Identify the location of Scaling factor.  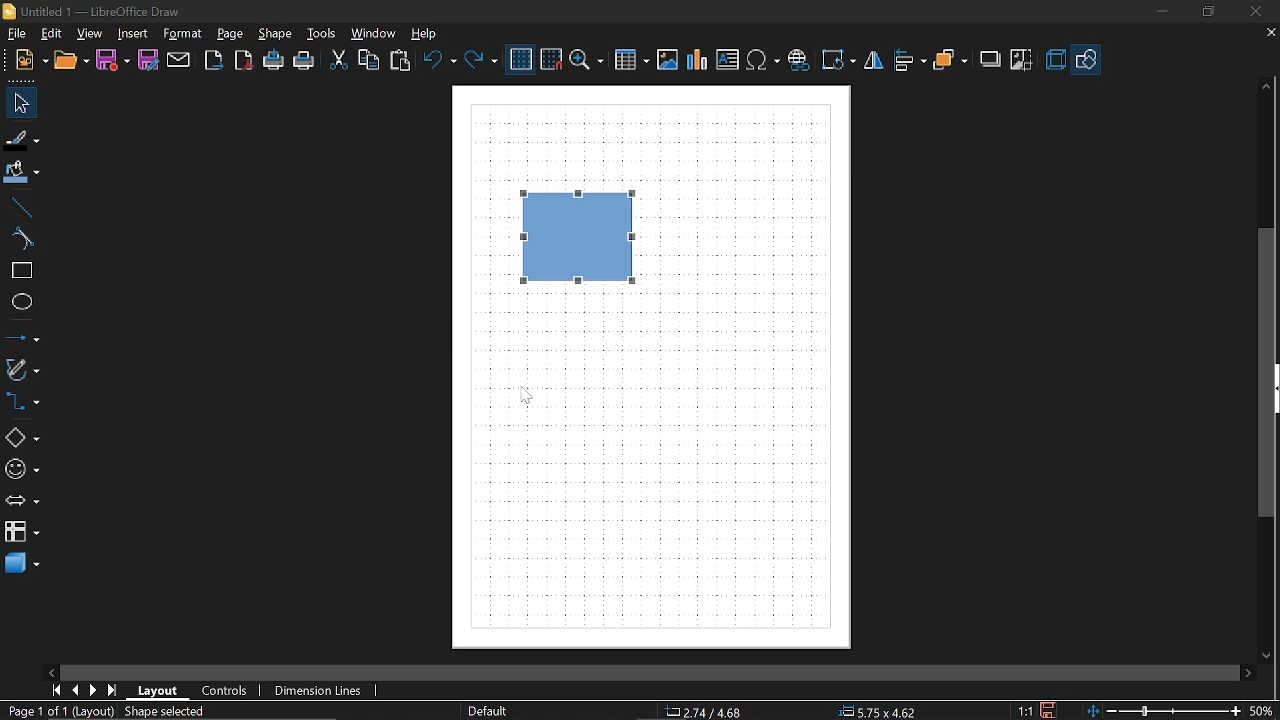
(1023, 711).